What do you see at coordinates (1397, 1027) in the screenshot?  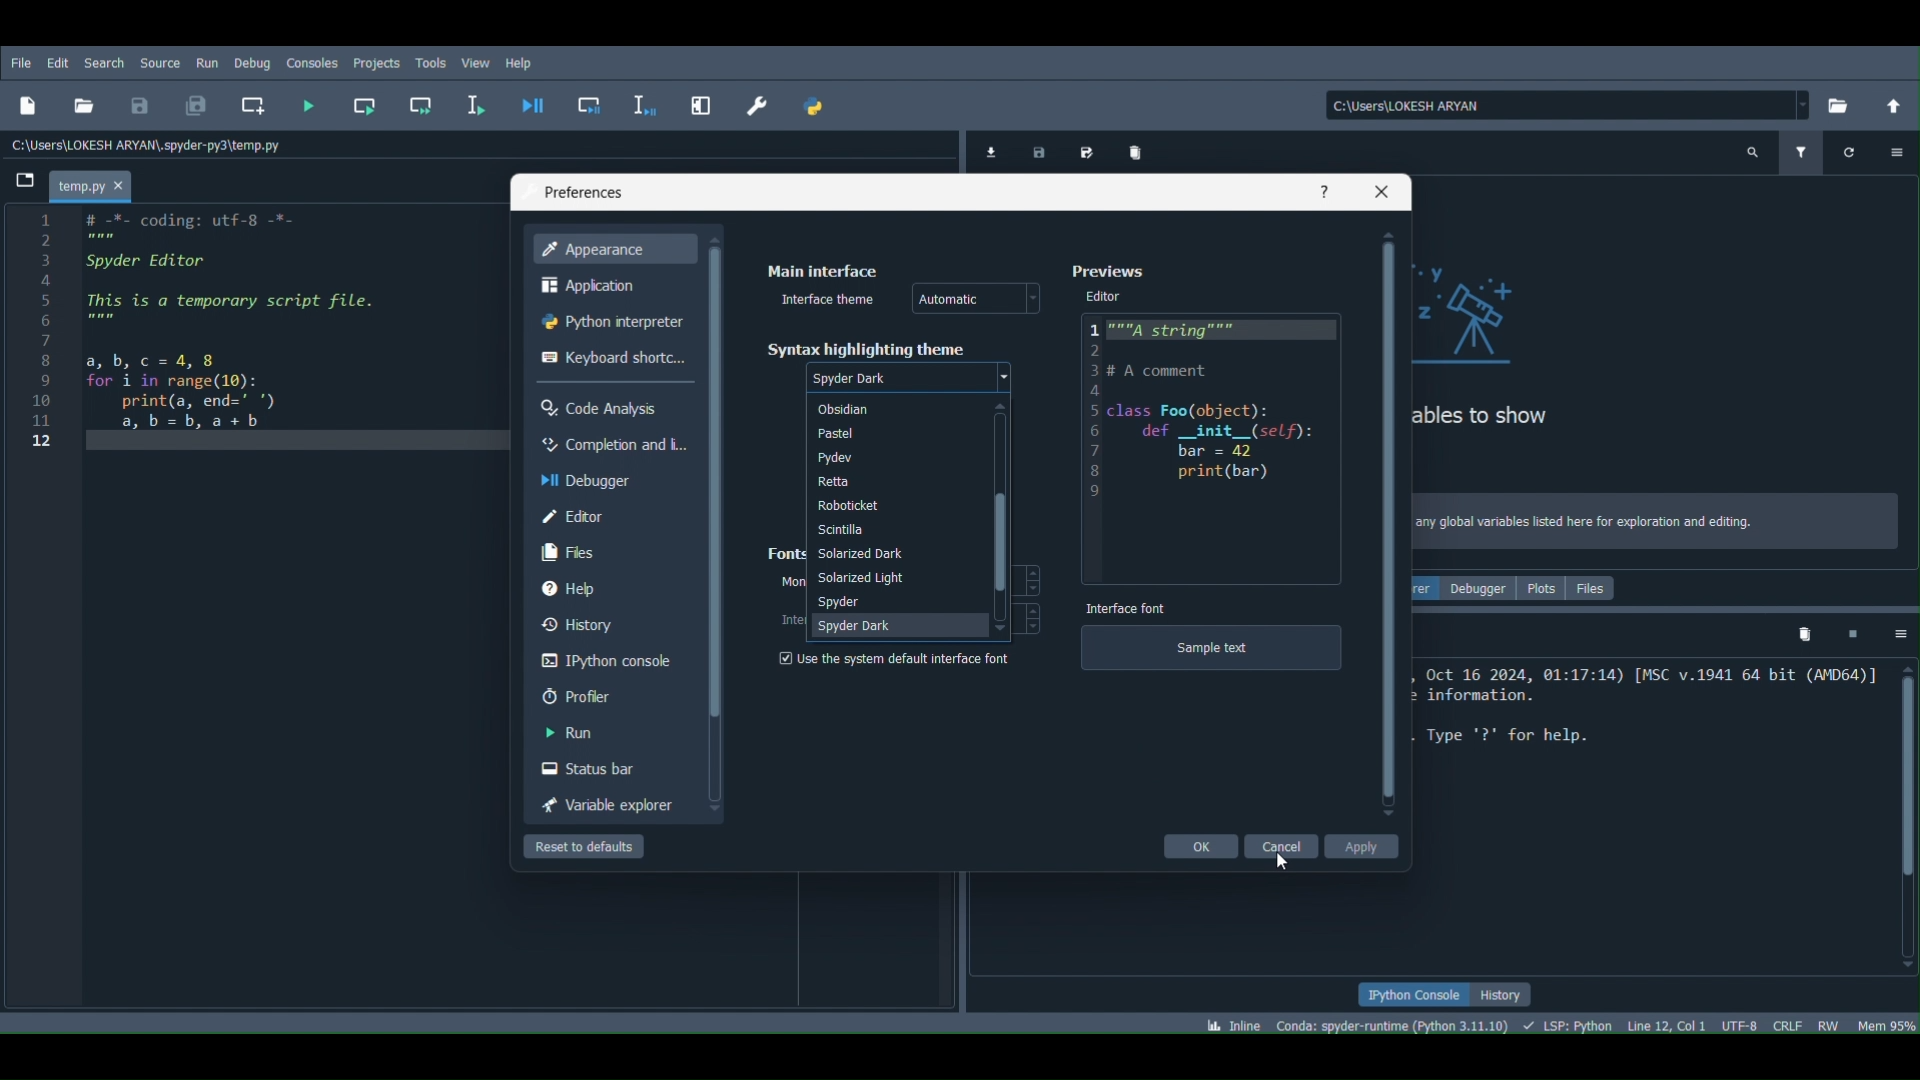 I see `Version` at bounding box center [1397, 1027].